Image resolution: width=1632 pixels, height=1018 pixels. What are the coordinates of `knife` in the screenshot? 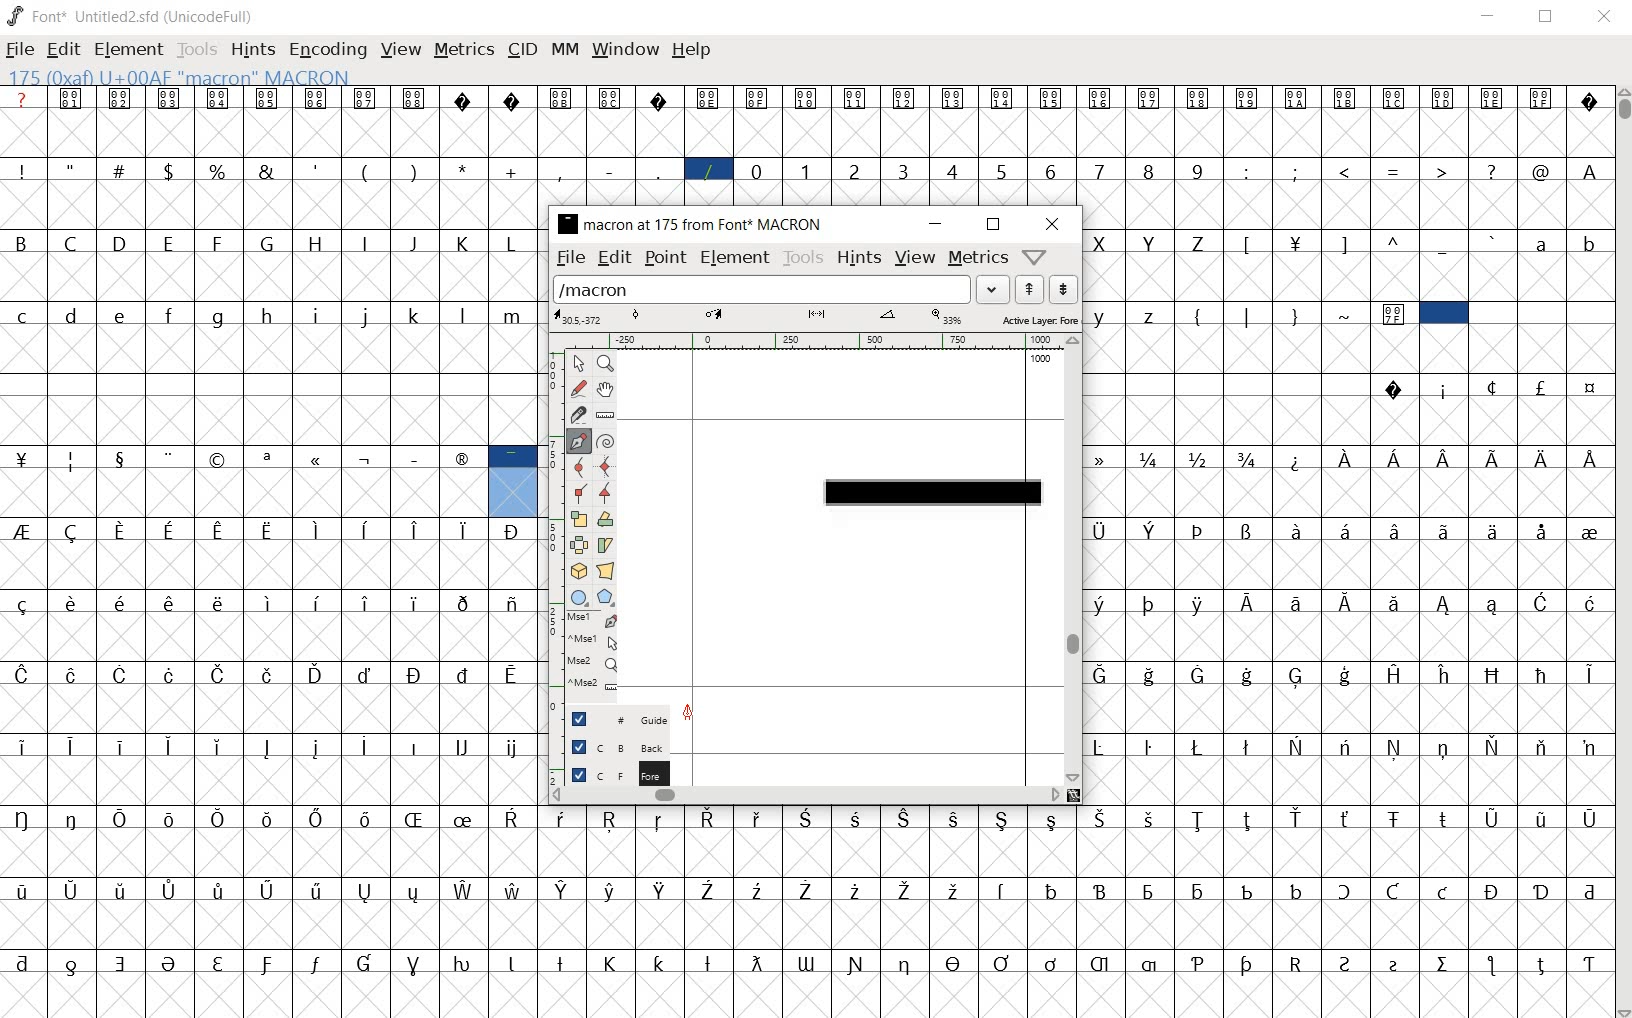 It's located at (577, 415).